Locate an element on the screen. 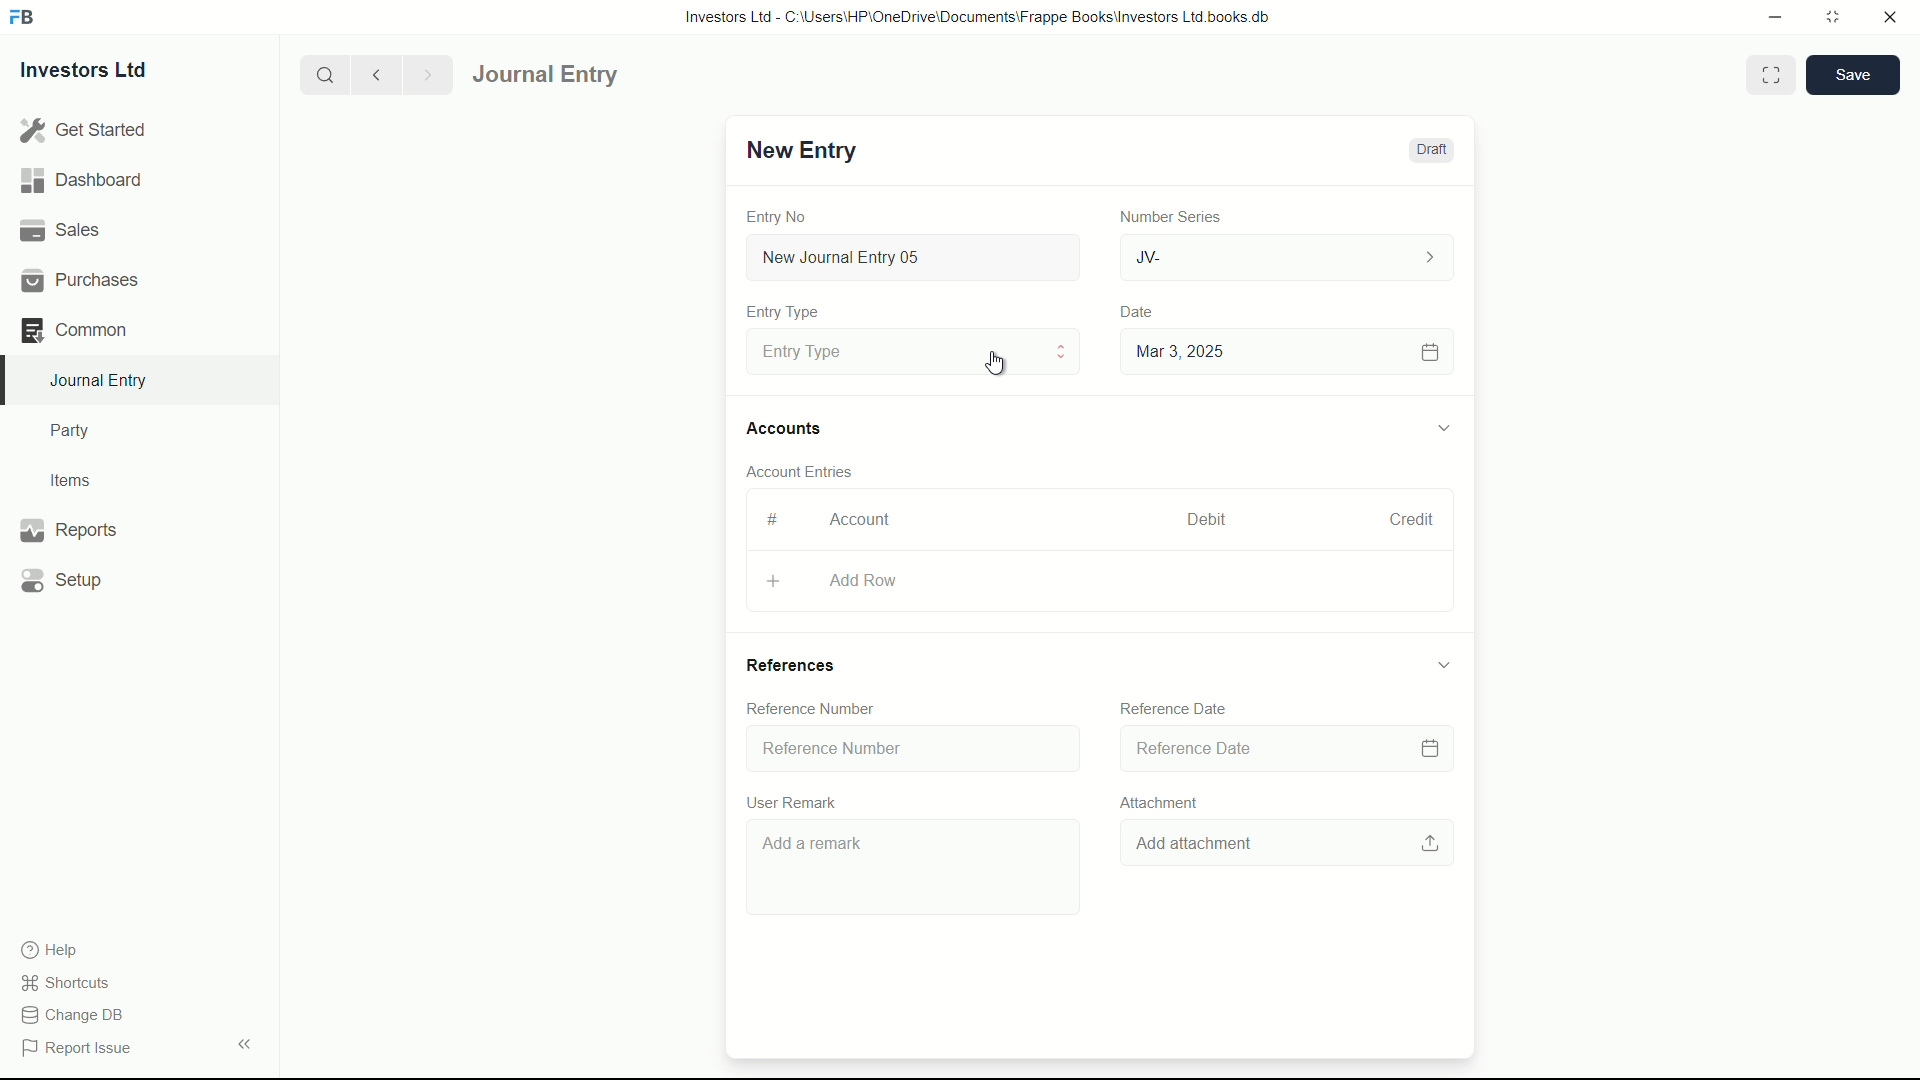 The image size is (1920, 1080). expand/collapse is located at coordinates (1442, 425).